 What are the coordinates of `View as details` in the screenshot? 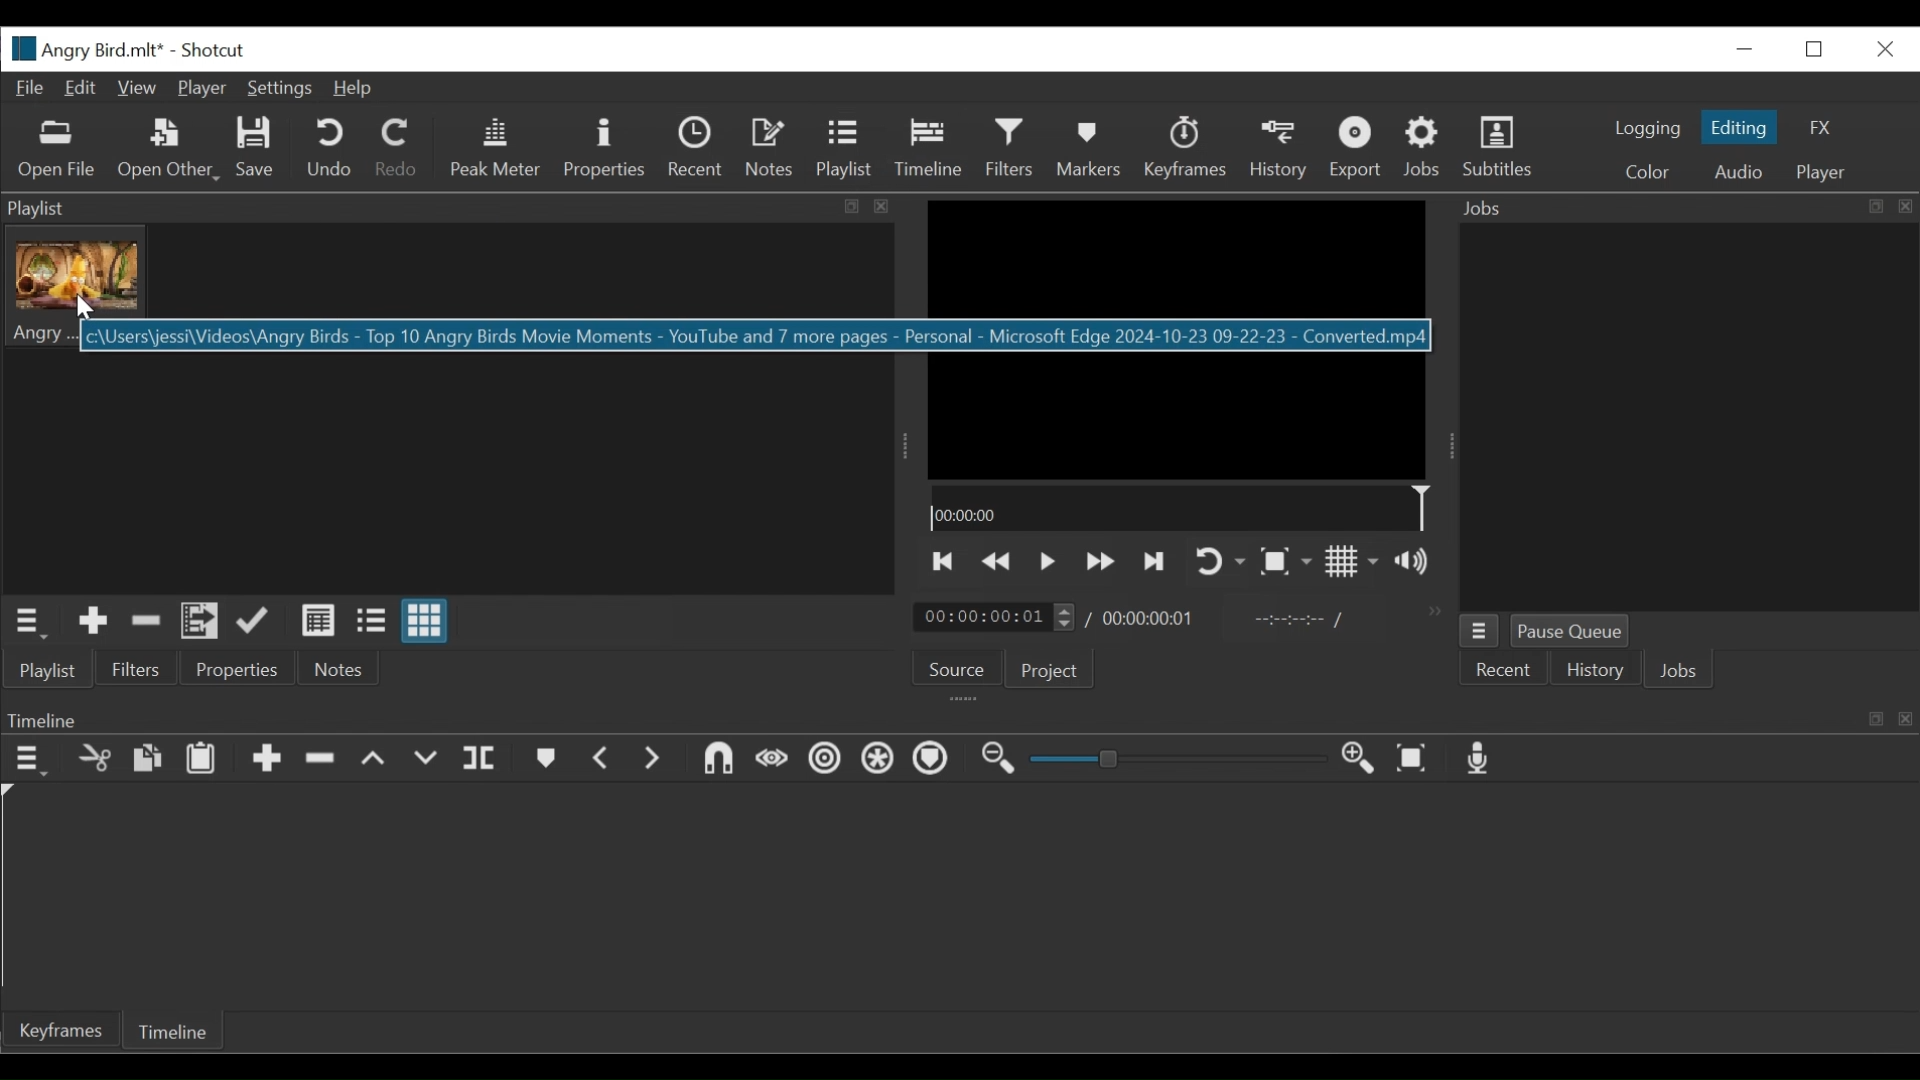 It's located at (317, 621).